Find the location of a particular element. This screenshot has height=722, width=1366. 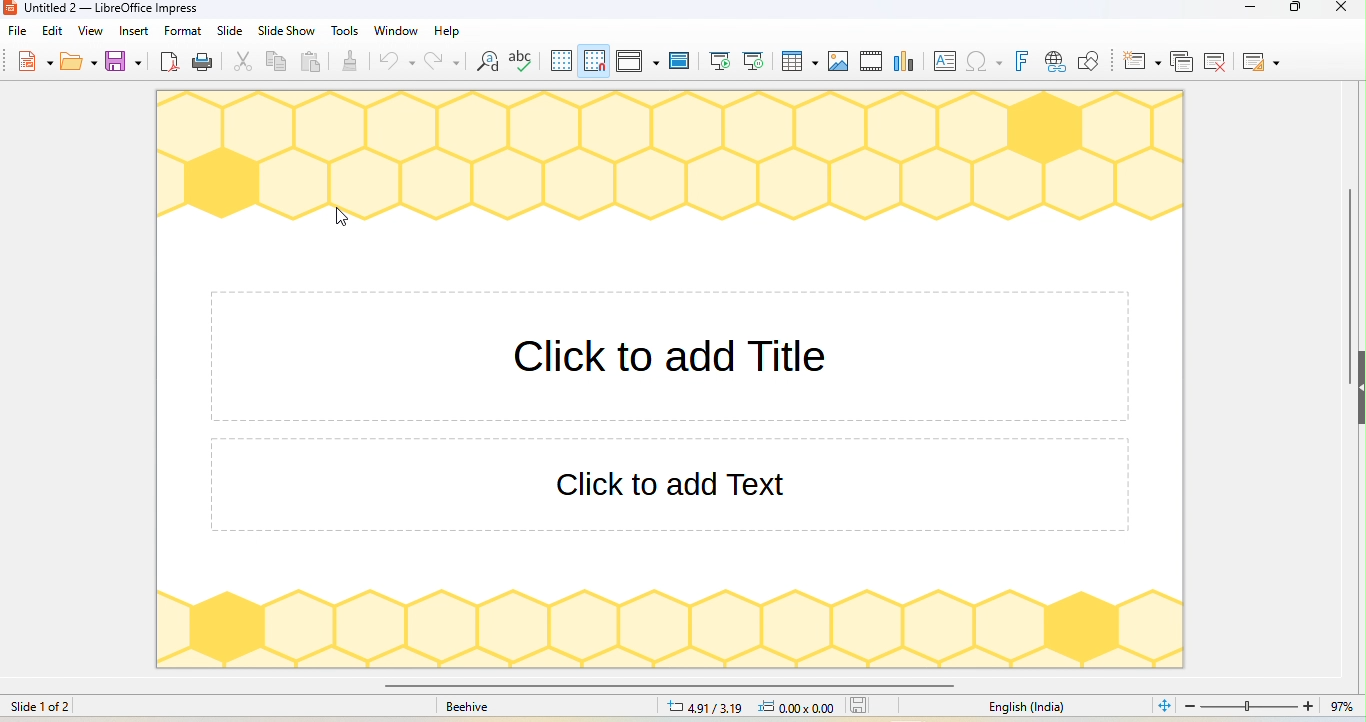

new is located at coordinates (36, 59).